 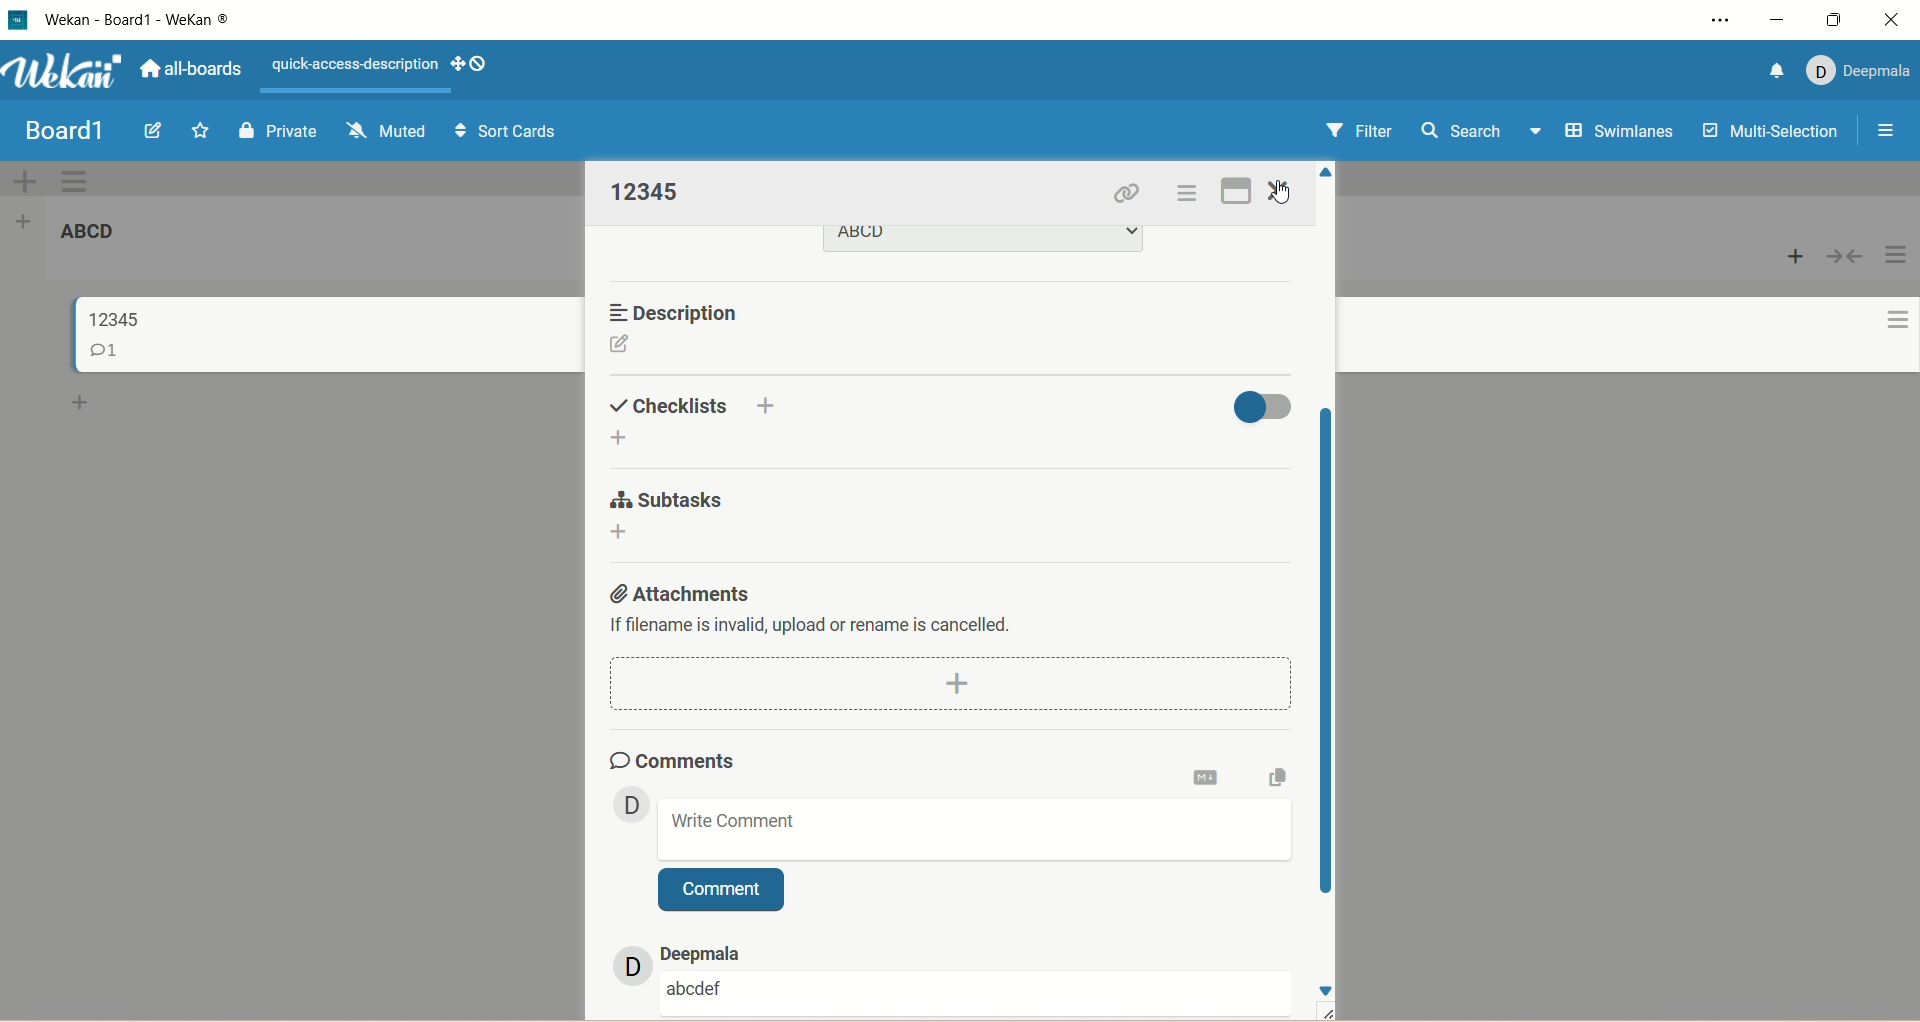 What do you see at coordinates (1279, 776) in the screenshot?
I see `copy` at bounding box center [1279, 776].